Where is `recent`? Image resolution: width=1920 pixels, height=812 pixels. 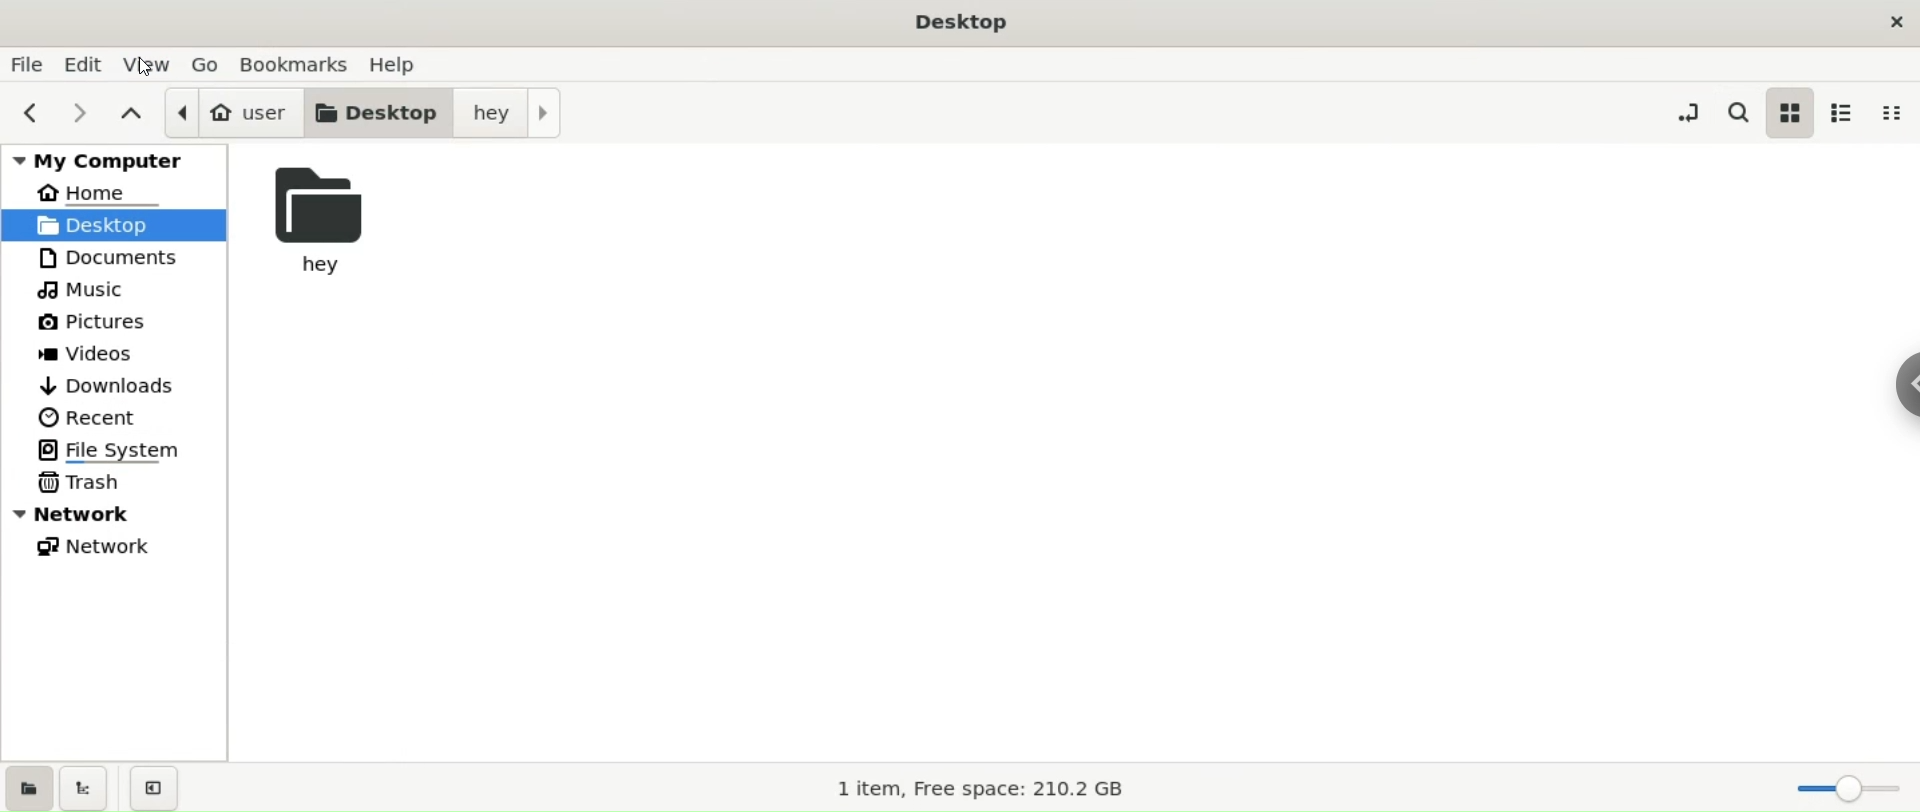 recent is located at coordinates (127, 416).